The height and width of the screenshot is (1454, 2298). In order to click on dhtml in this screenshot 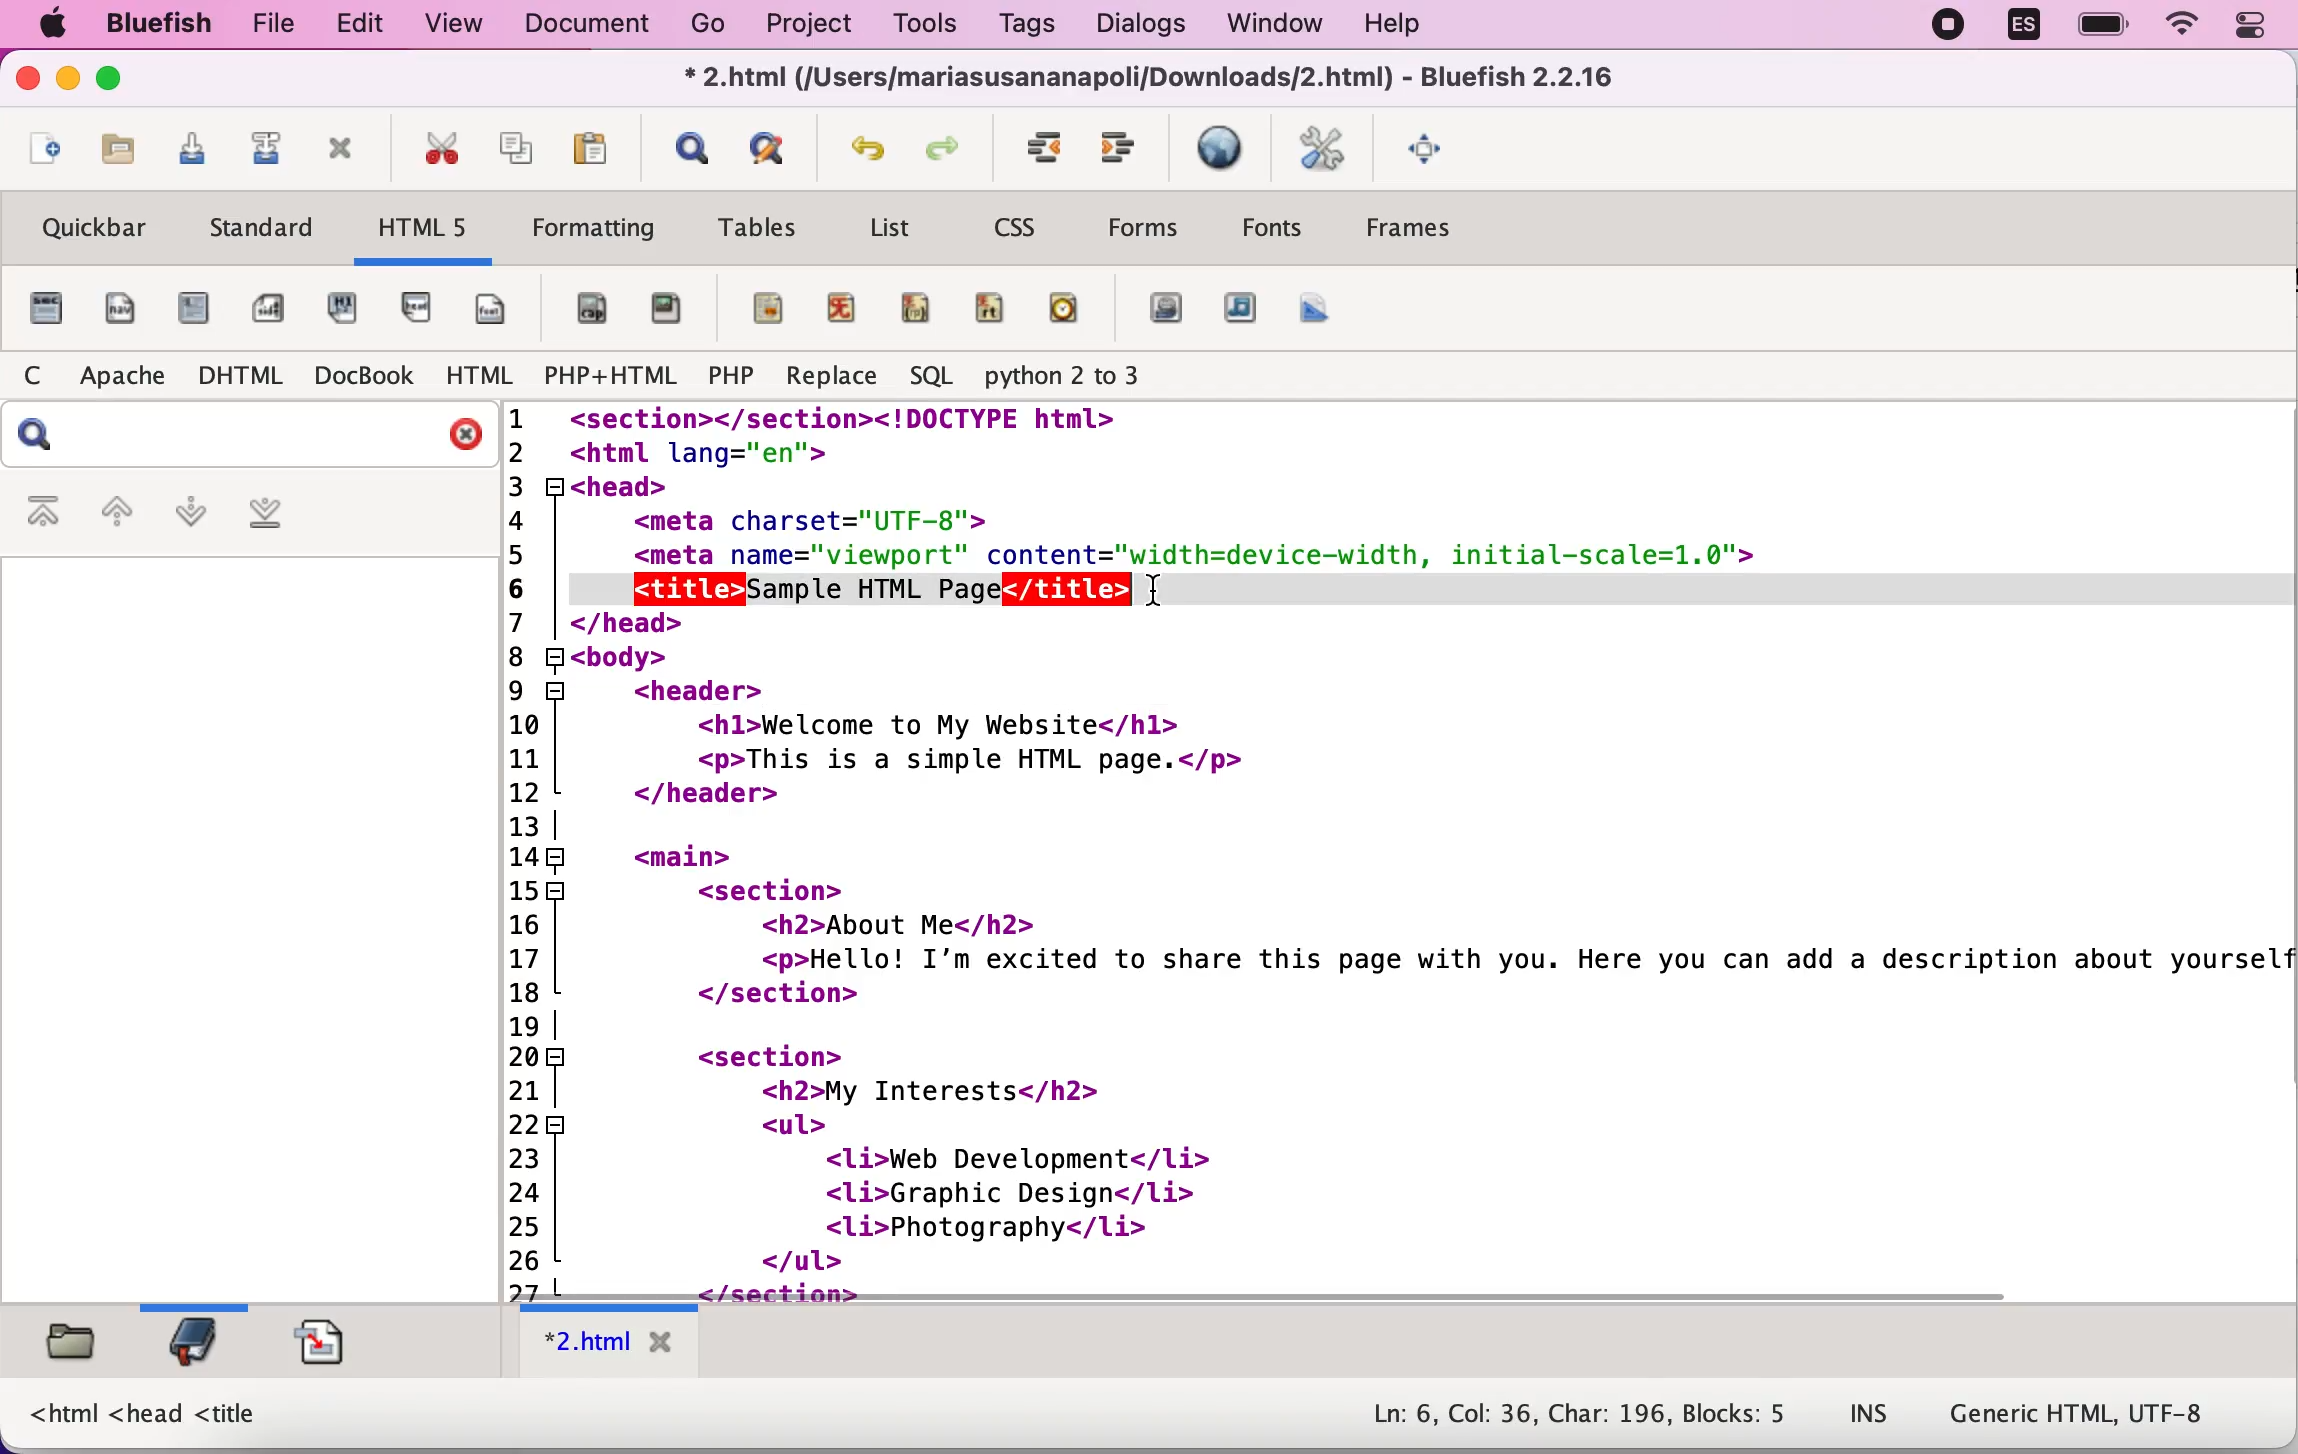, I will do `click(243, 378)`.